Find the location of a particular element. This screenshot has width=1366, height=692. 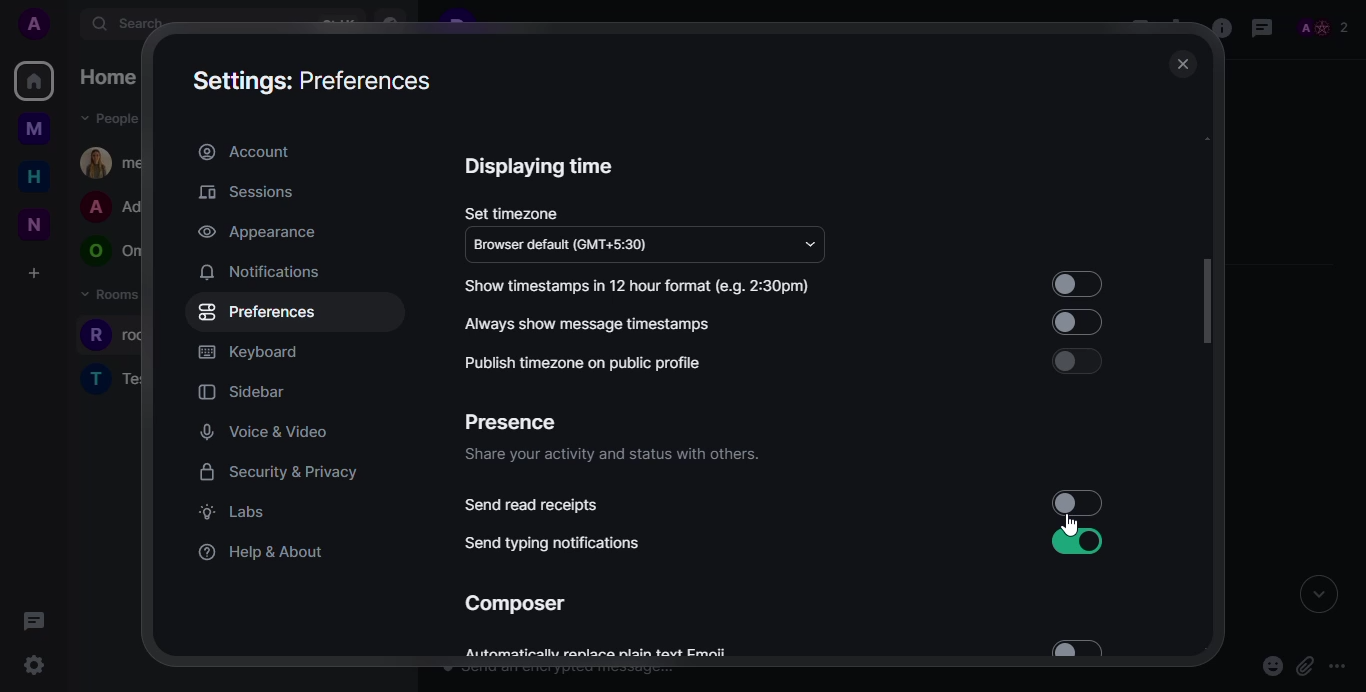

home is located at coordinates (35, 81).